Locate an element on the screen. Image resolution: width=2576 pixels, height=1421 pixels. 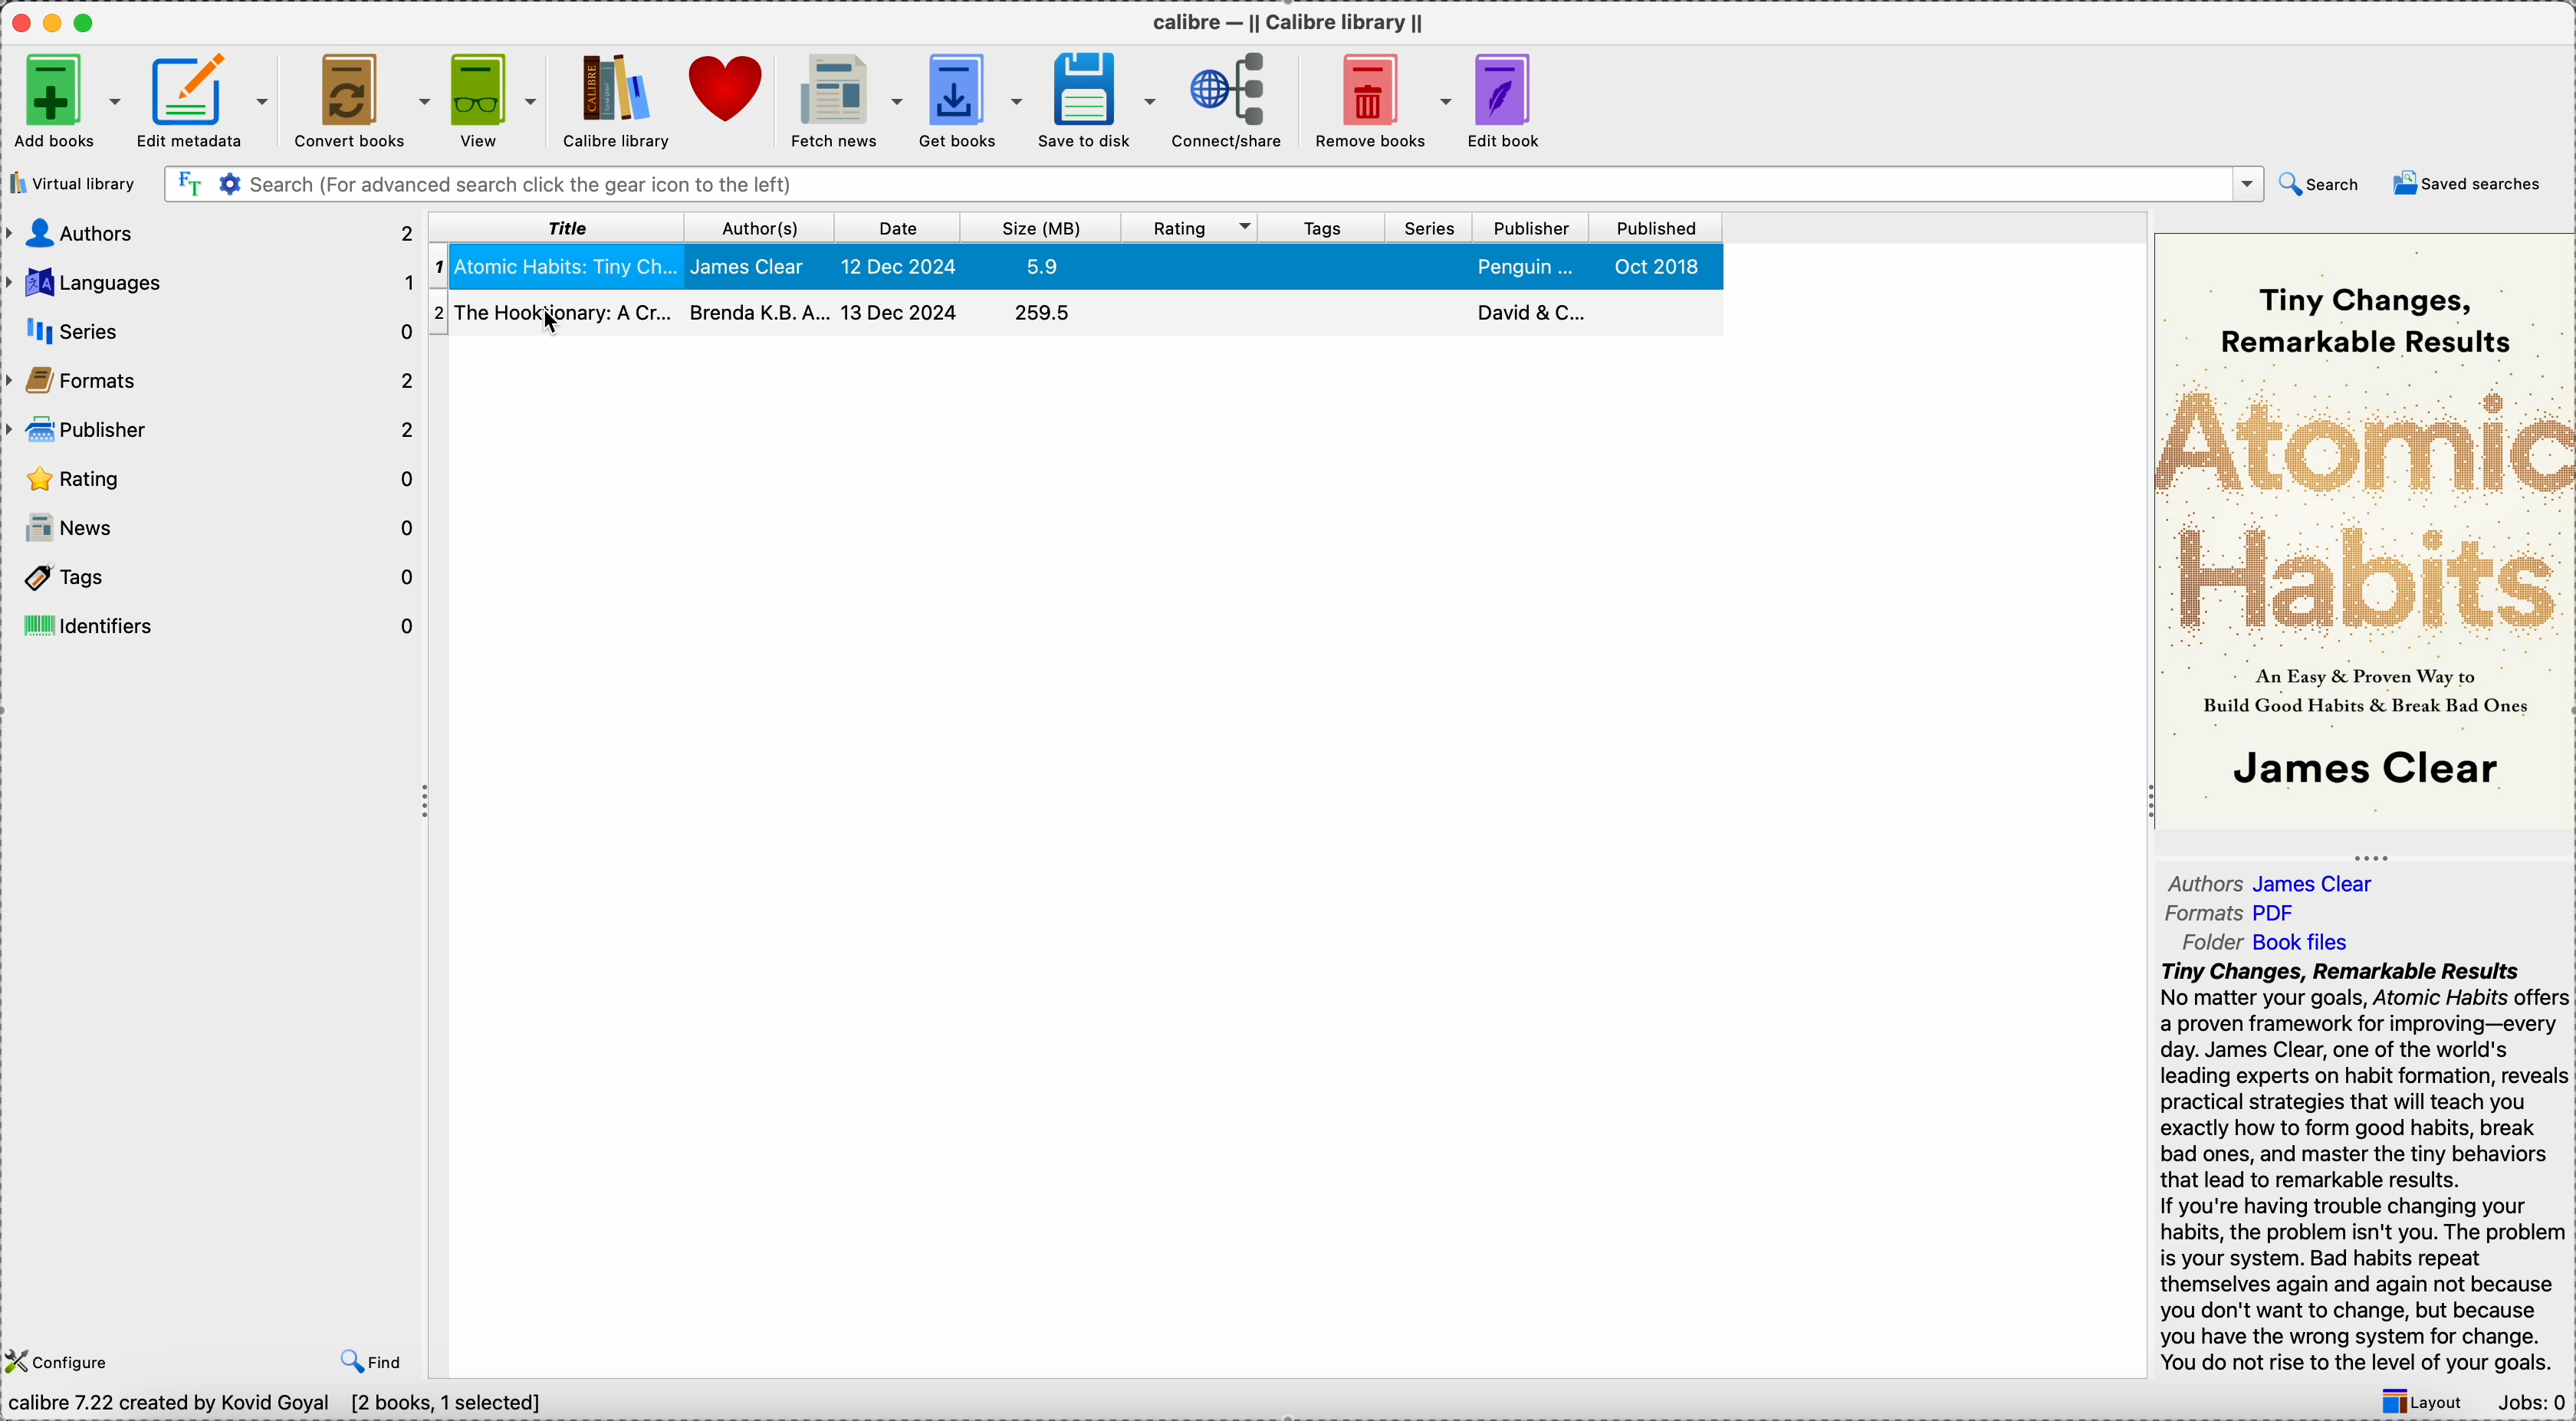
identifiers is located at coordinates (214, 628).